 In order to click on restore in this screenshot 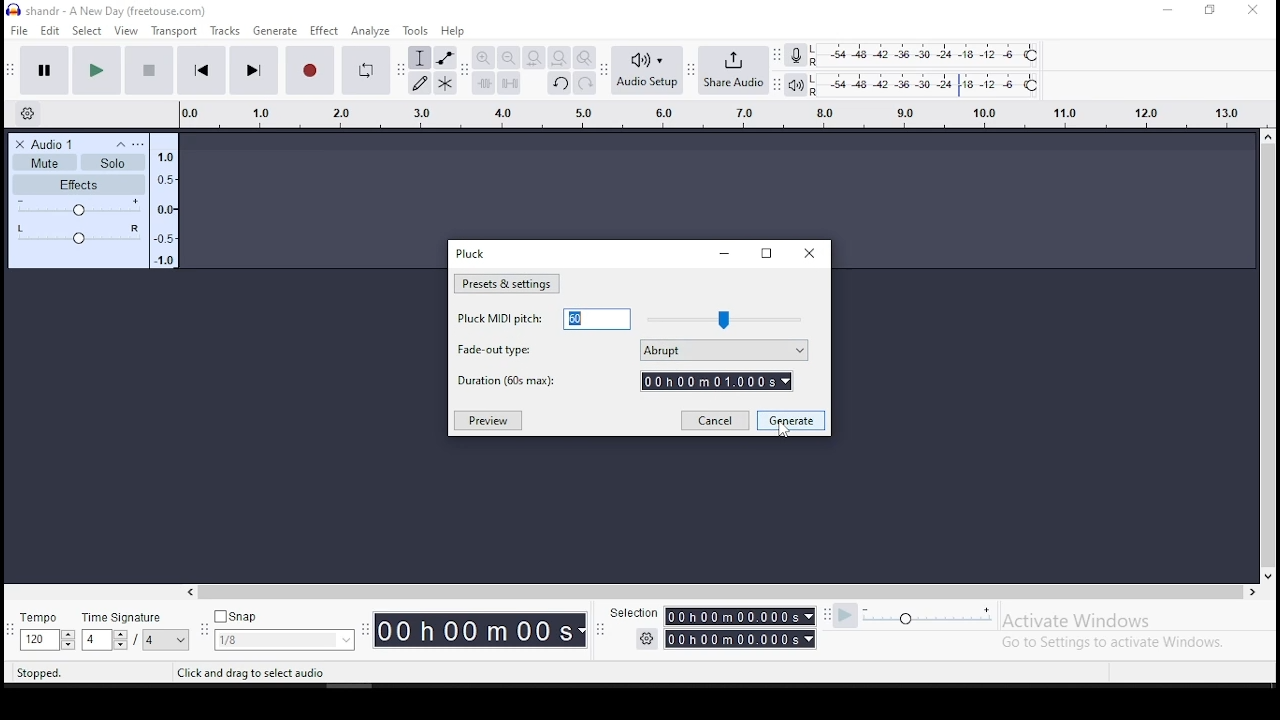, I will do `click(1208, 10)`.